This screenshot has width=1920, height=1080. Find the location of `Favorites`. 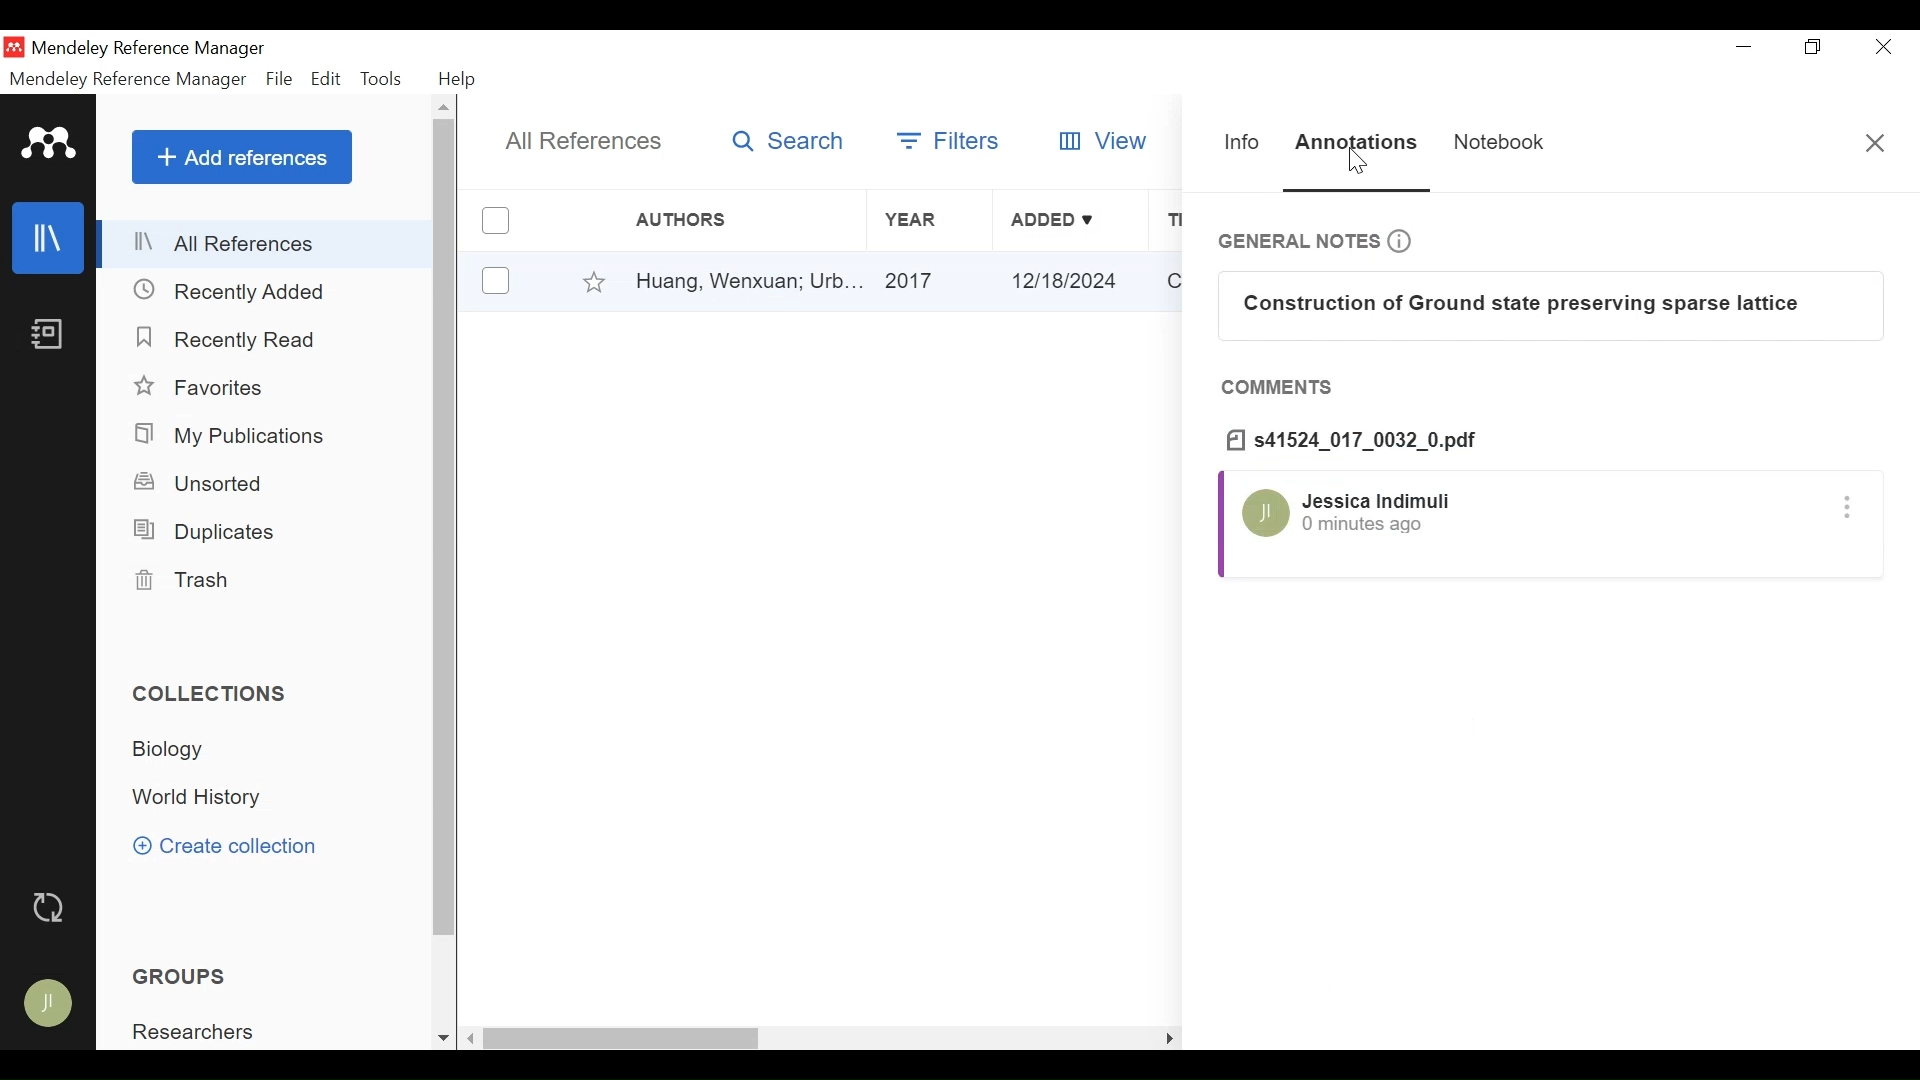

Favorites is located at coordinates (203, 388).